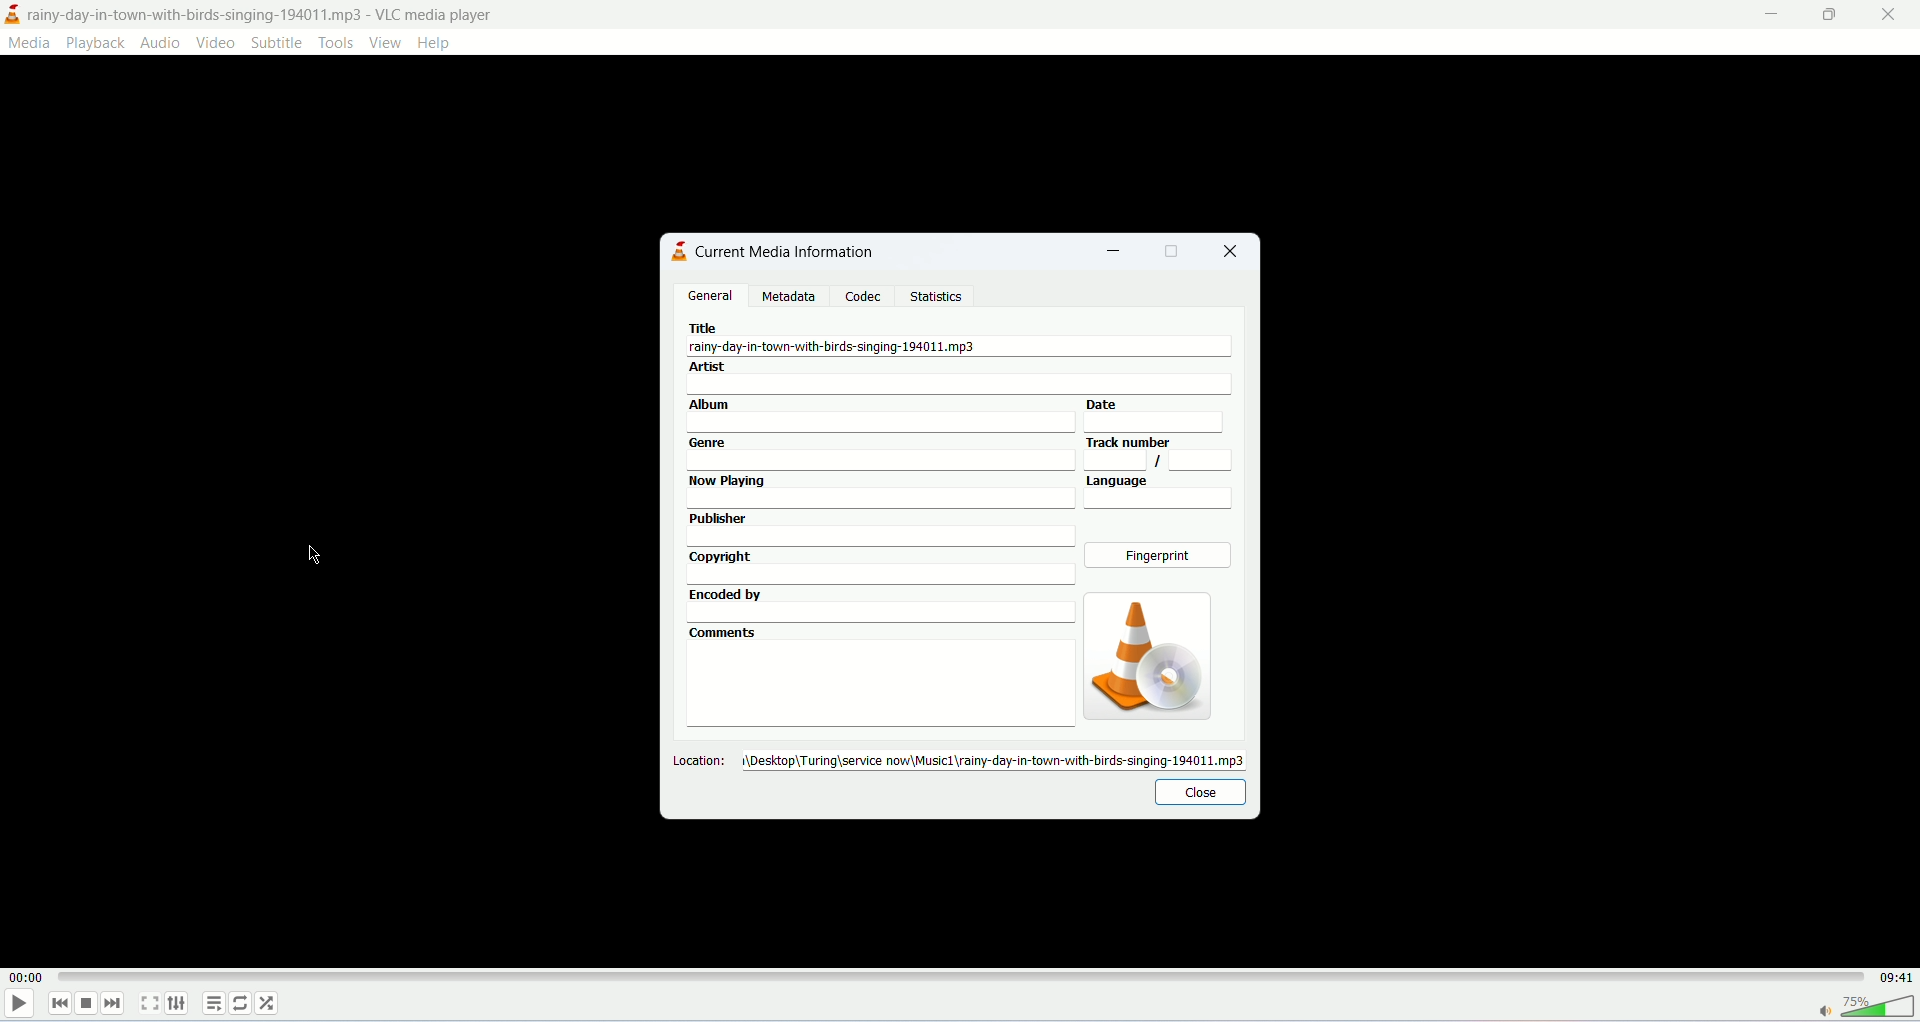  I want to click on statistics, so click(938, 298).